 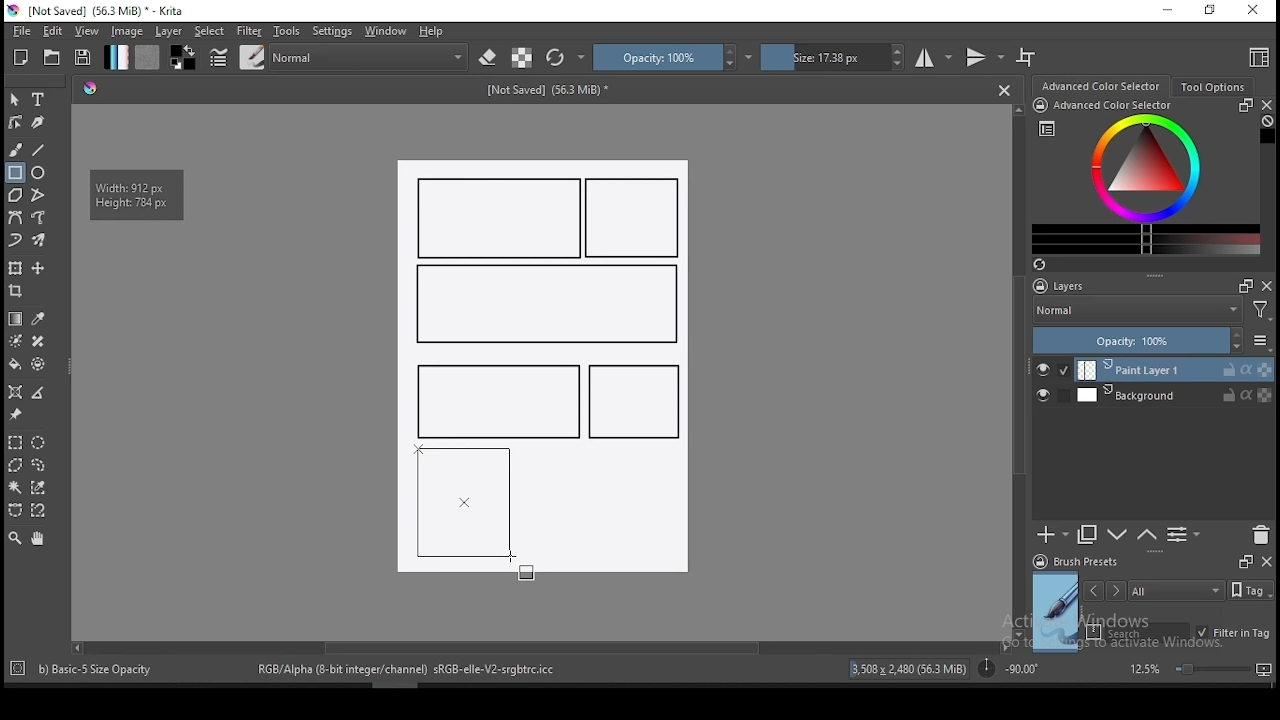 I want to click on layer, so click(x=1175, y=370).